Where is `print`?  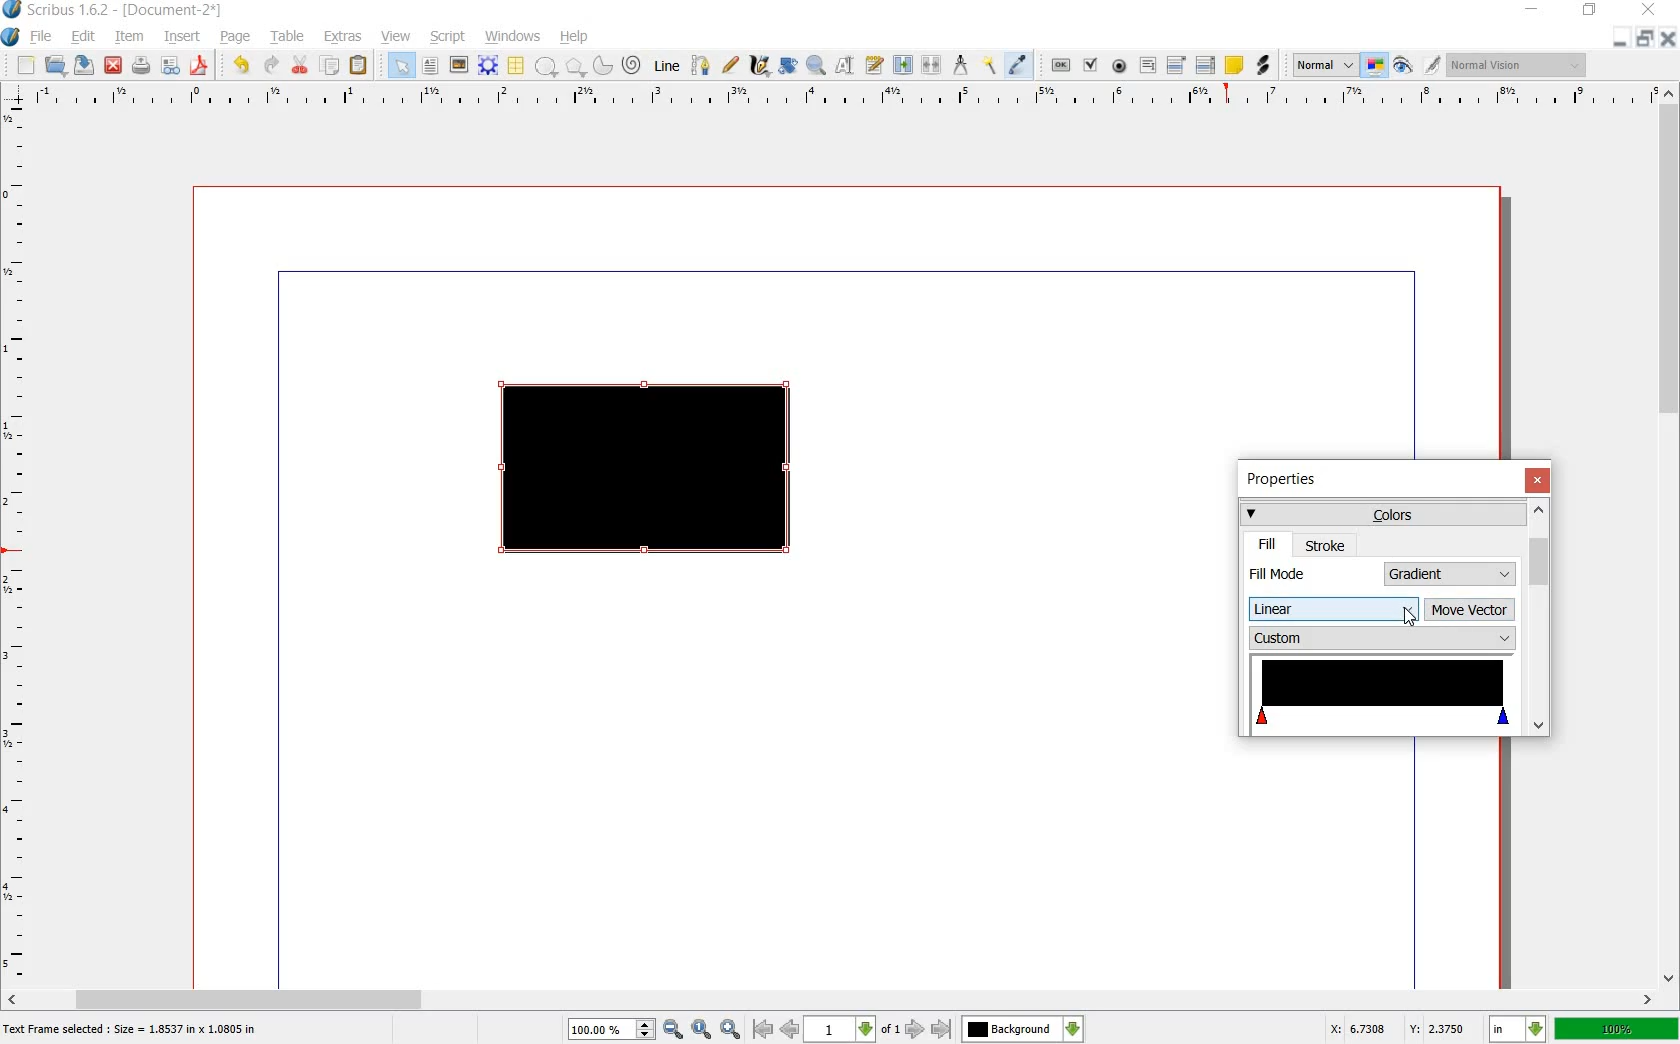
print is located at coordinates (141, 66).